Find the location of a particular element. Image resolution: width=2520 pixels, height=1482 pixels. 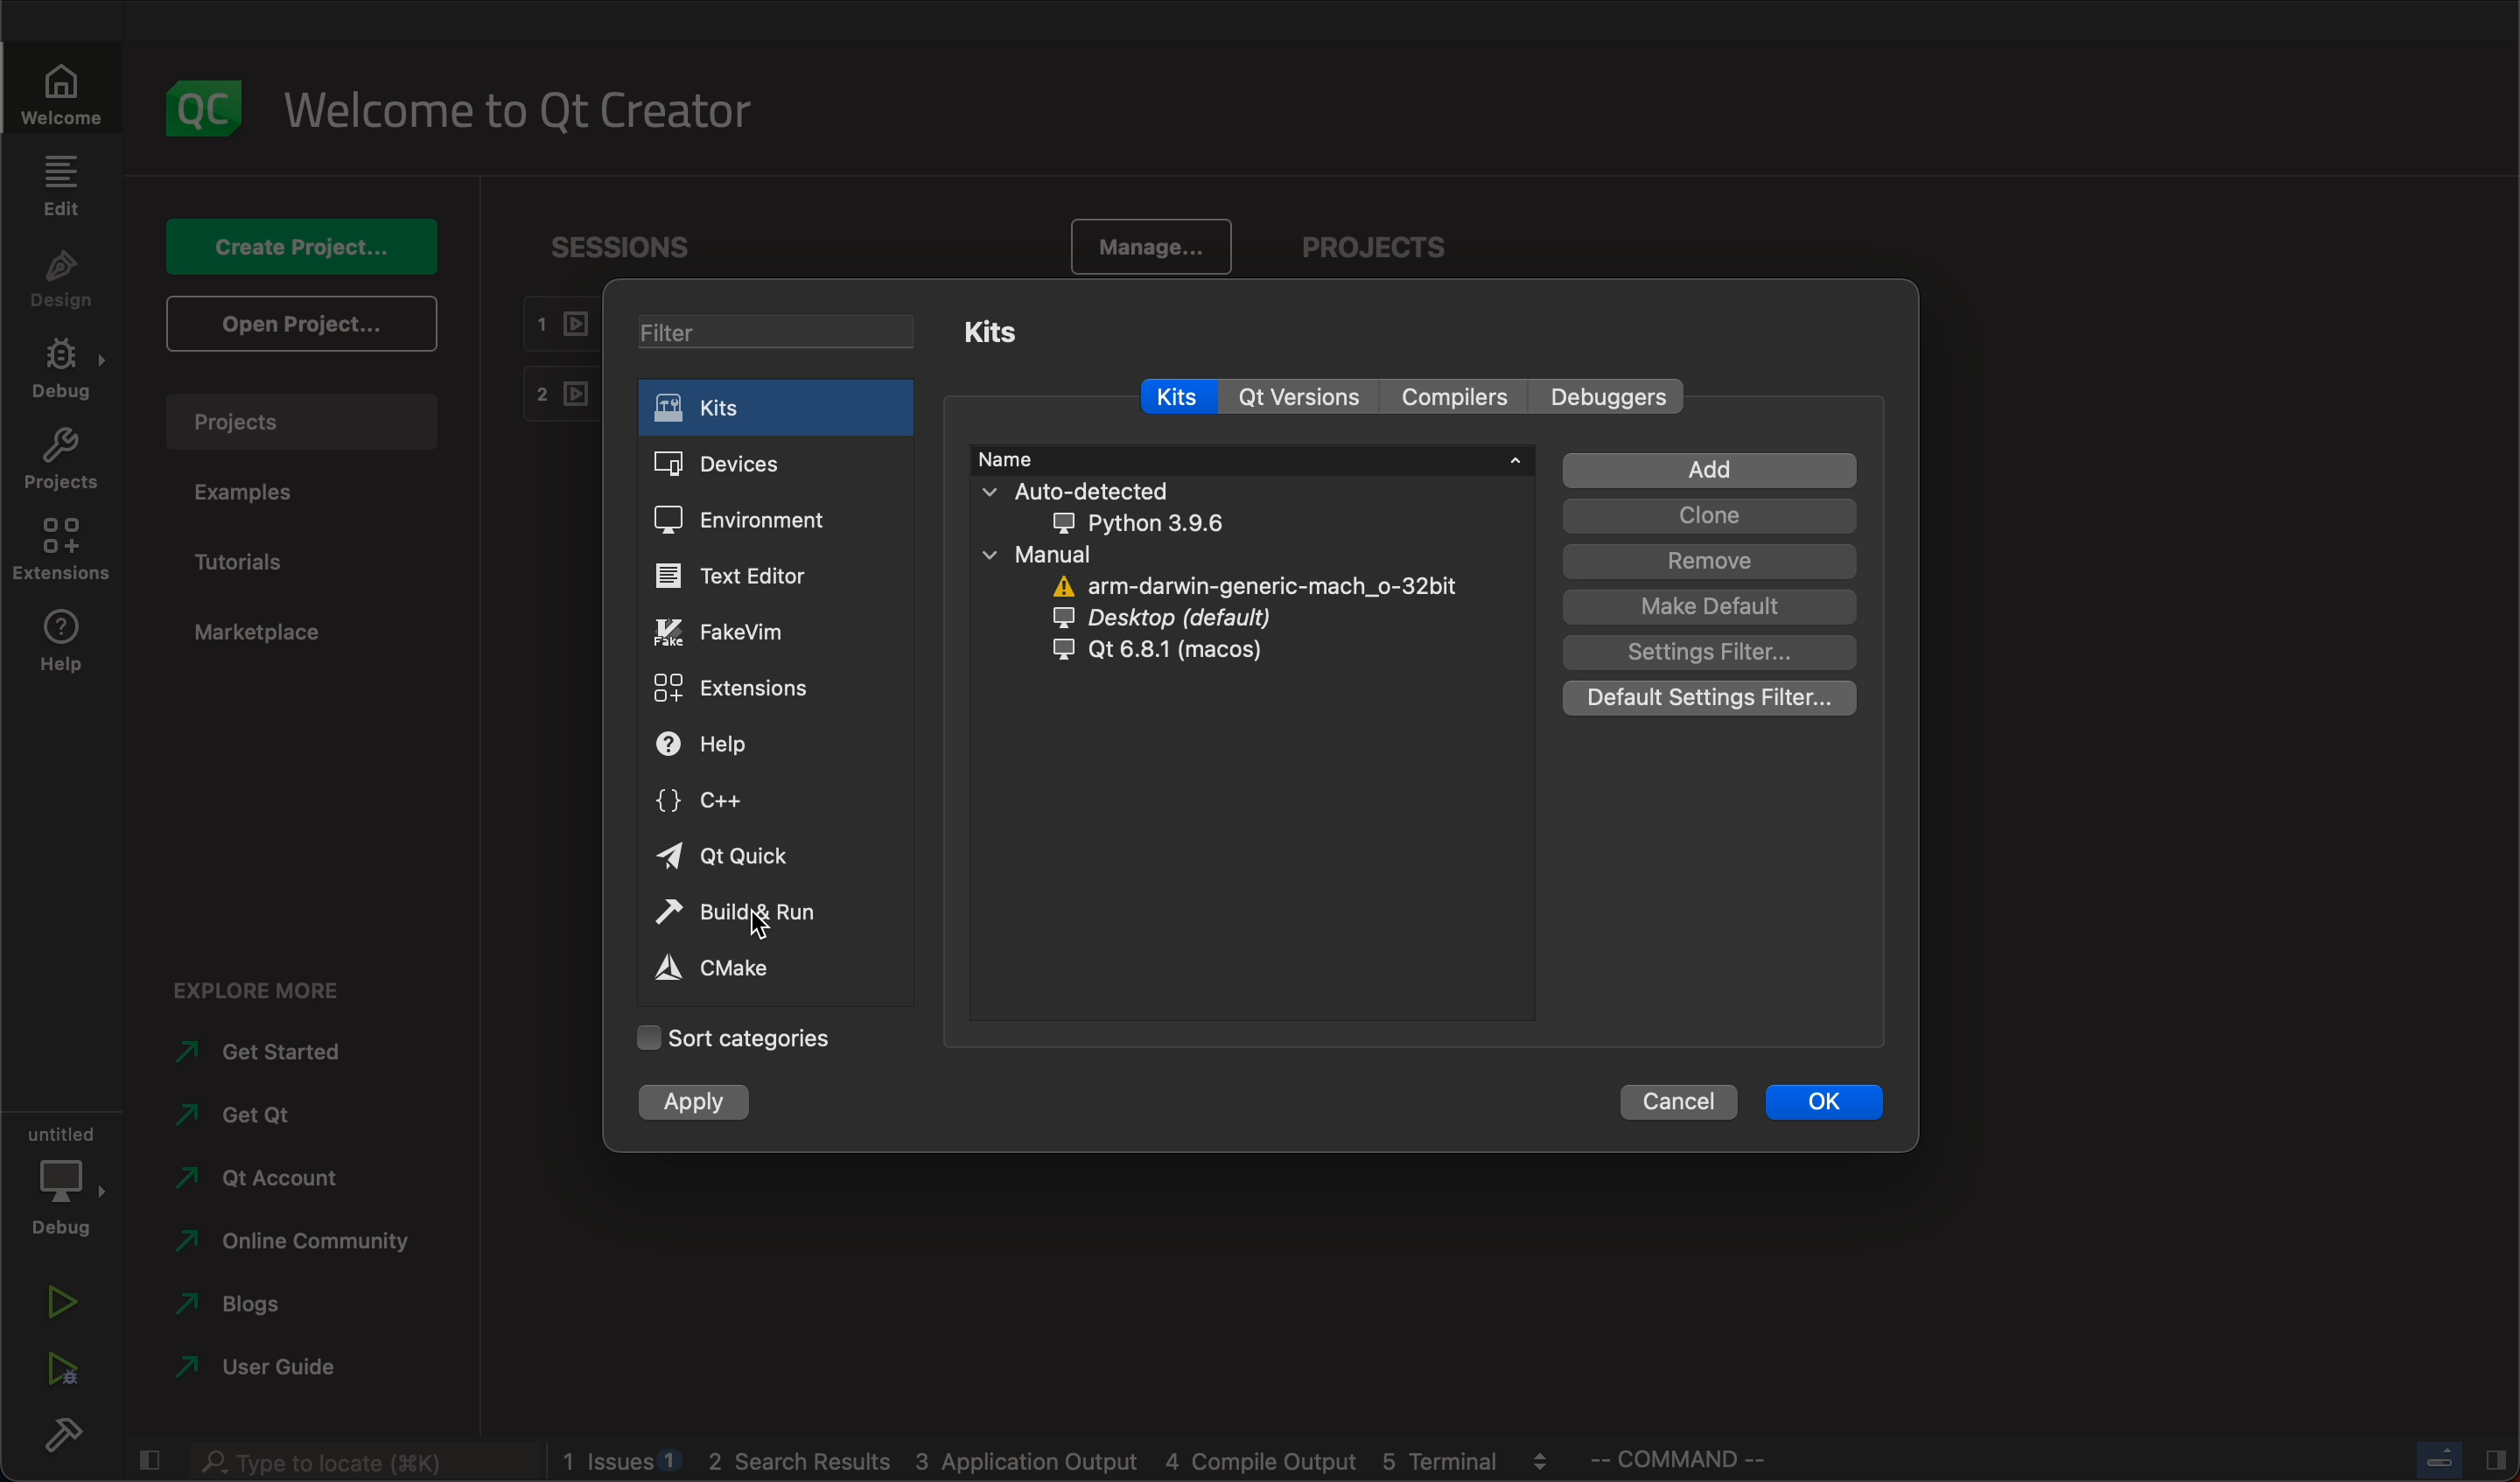

examples is located at coordinates (246, 489).